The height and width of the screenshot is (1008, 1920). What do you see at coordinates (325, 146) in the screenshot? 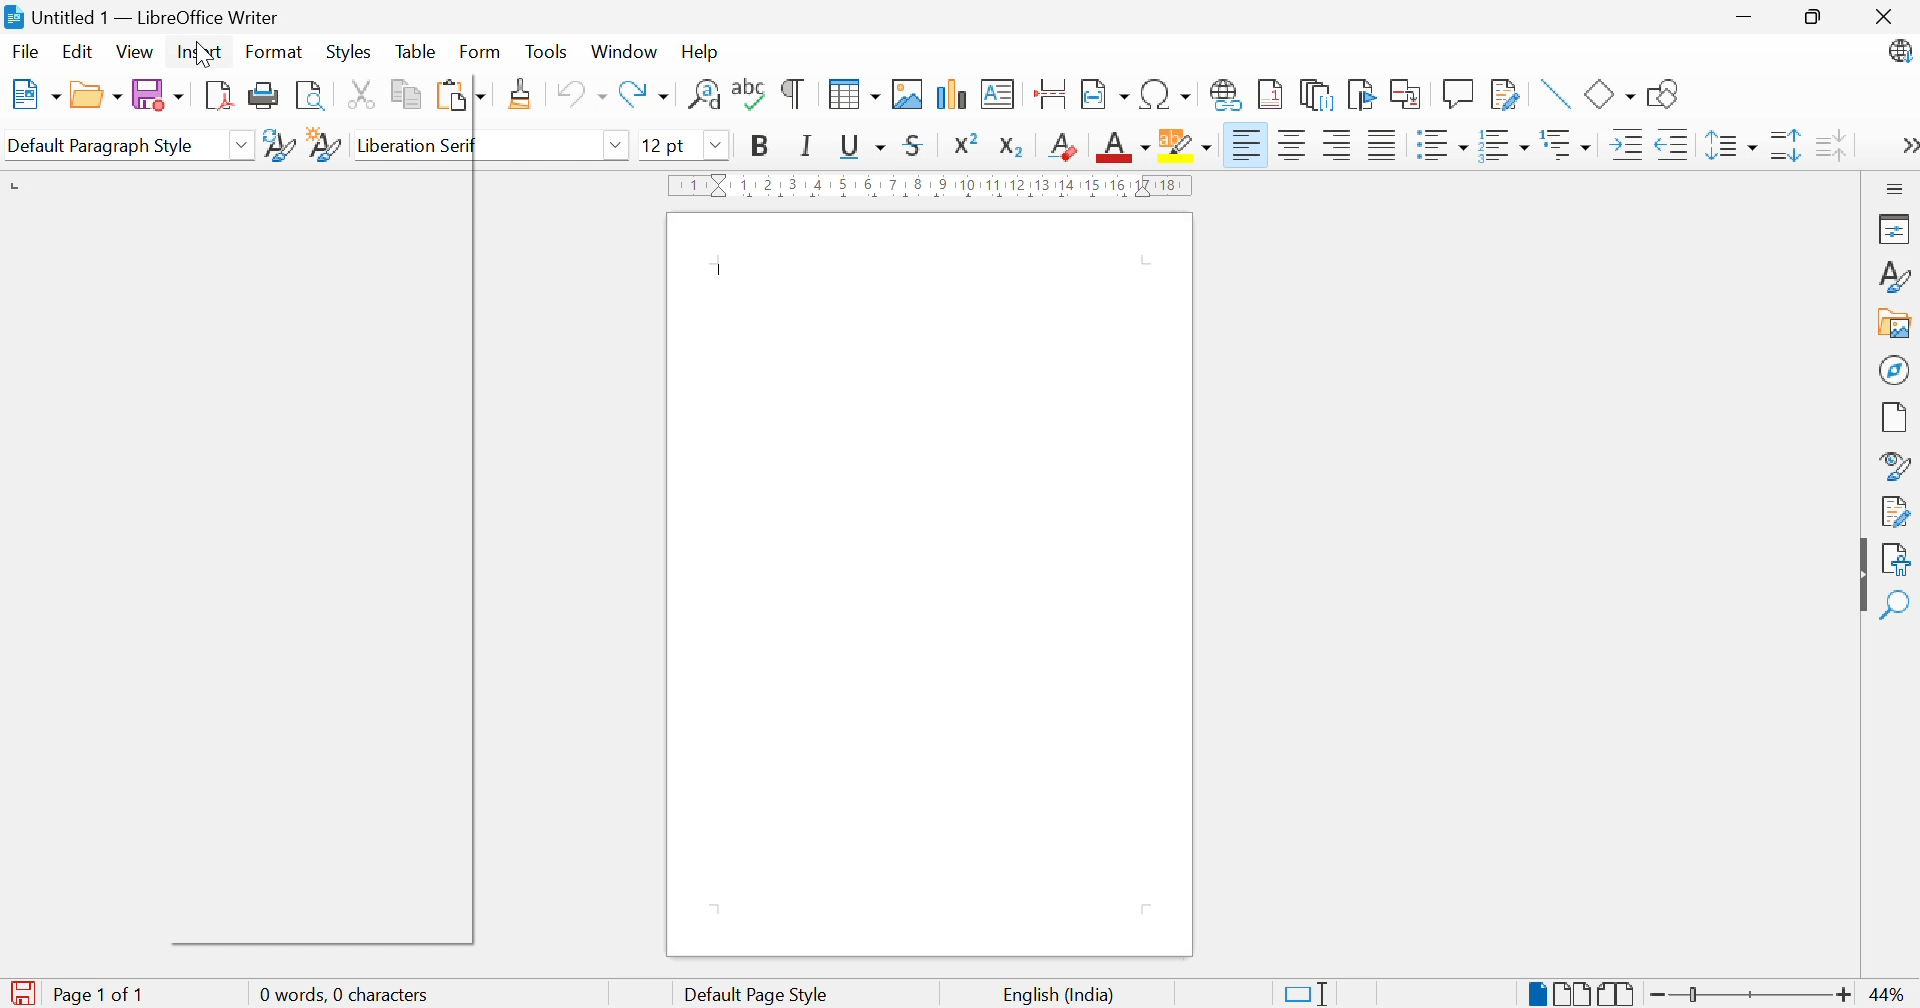
I see `New style from selection` at bounding box center [325, 146].